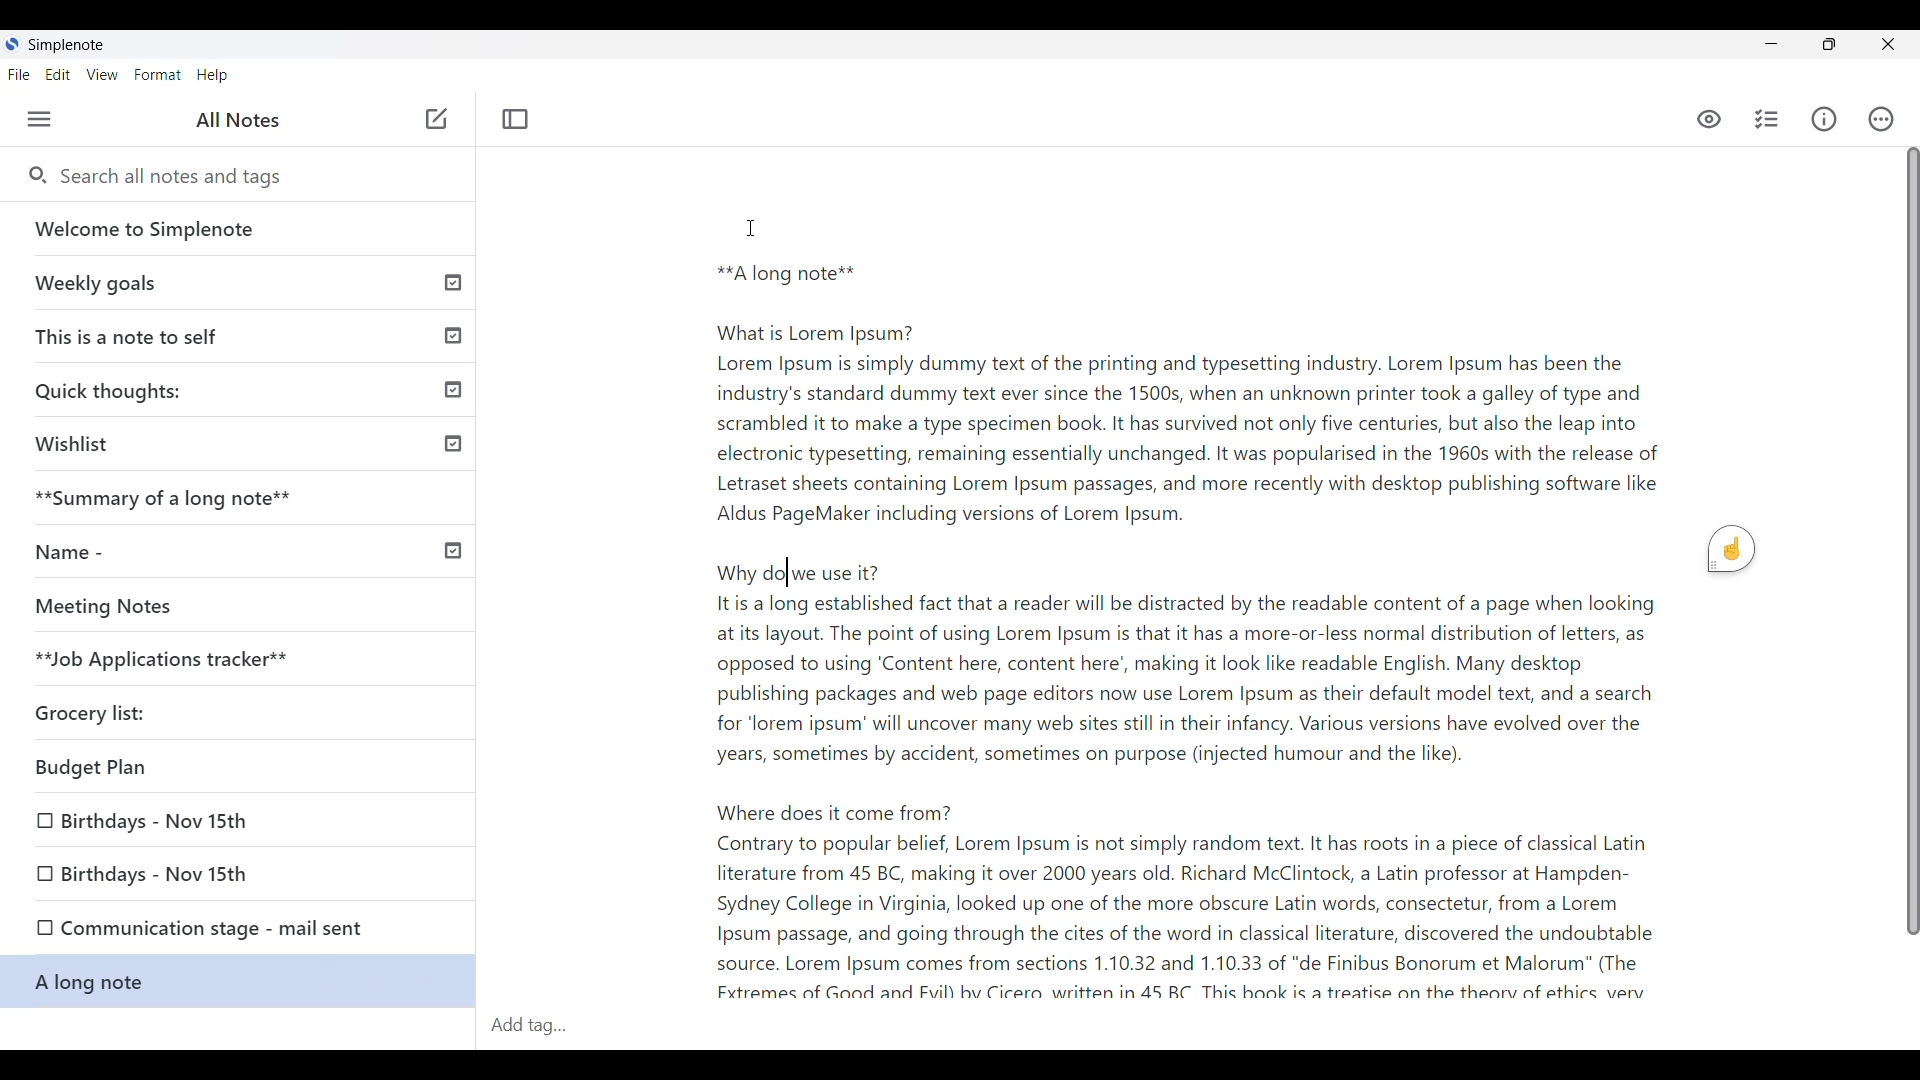  Describe the element at coordinates (1177, 616) in the screenshot. I see `I
**A long note**
What is Lorem Ipsum?
Lorem Ipsum is simply dummy text of the printing and typesetting industry. Lorem Ipsum has been the
industry's standard dummy text ever since the 1500s, when an unknown printer took a galley of type and
scrambled it to make a type specimen book. It has survived not only five centuries, but also the leap into
electronic typesetting, remaining essentially unchanged. It was popularised in the 1960s with the release of
Letraset sheets containing Lorem Ipsum passages, and more recently with desktop publishing software like
Aldus PageMaker including versions of Lorem Ipsum.
Why do|we use it?
Itis a long established fact that a reader will be distracted by the readable content of a page when looking
at its layout. The point of using Lorem Ipsum is that it has a more-or-less normal distribution of letters, as
opposed to using ‘Content here, content here’, making it look like readable English. Many desktop
publishing packages and web page editors now use Lorem Ipsum as their default model text, and a search
for ‘lorem ipsum’ will uncover many web sites still in their infancy. Various versions have evolved over the
years, sometimes by accident, sometimes on purpose (injected humour and the like).
Where does it come from?
Contrary to popular belief, Lorem Ipsum is not simply random text. It has roots in a piece of classical Latin
literature from 45 BC, making it over 2000 years old. Richard McClintock, a Latin professor at Hampden-
Sydney College in Virginia, looked up one of the more obscure Latin words, consectetur, from a Lorem
Ipsum passage, and going through the cites of the word in classical literature, discovered the undoubtable
source. Lorem Ipsum comes from sections 1.10.32 and 1.10.33 of "de Finibus Bonorum et Malorum" (The
Fxtremes of Good and Fuill bv Cicera written in 45 RC This hook is a treatise on the thearv of ethics very` at that location.